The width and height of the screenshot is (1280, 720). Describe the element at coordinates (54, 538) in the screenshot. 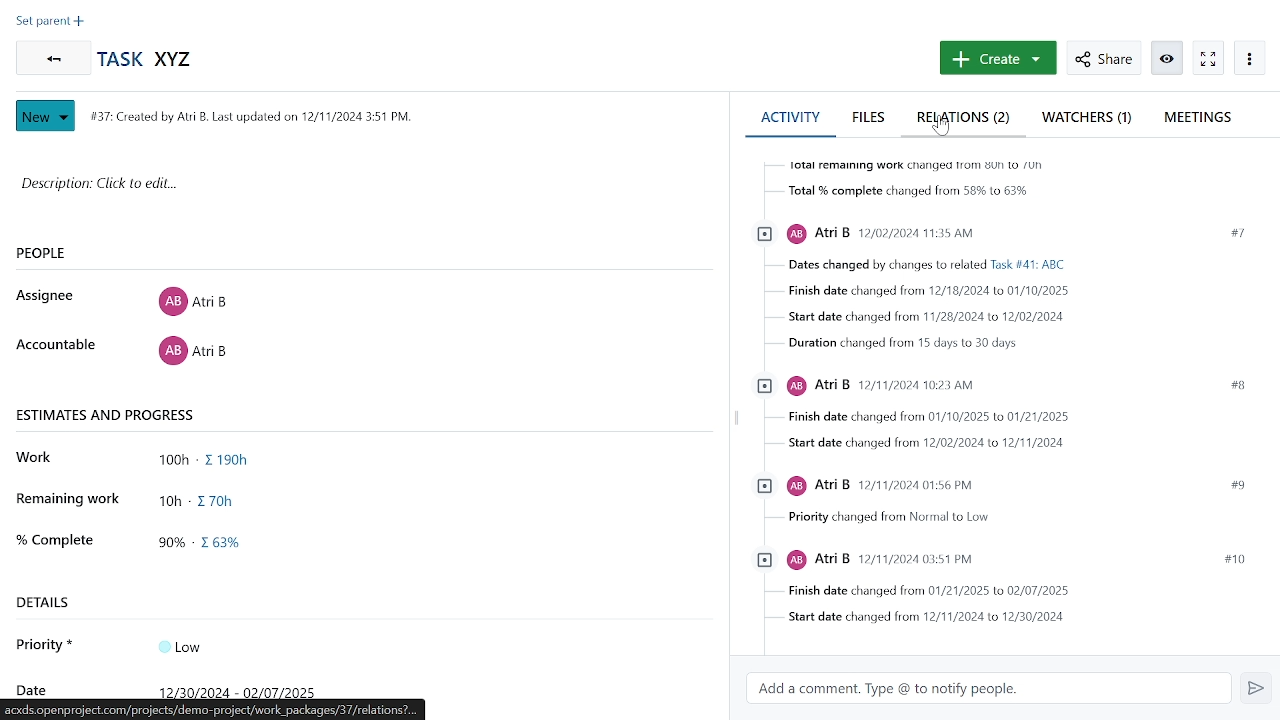

I see `complete` at that location.